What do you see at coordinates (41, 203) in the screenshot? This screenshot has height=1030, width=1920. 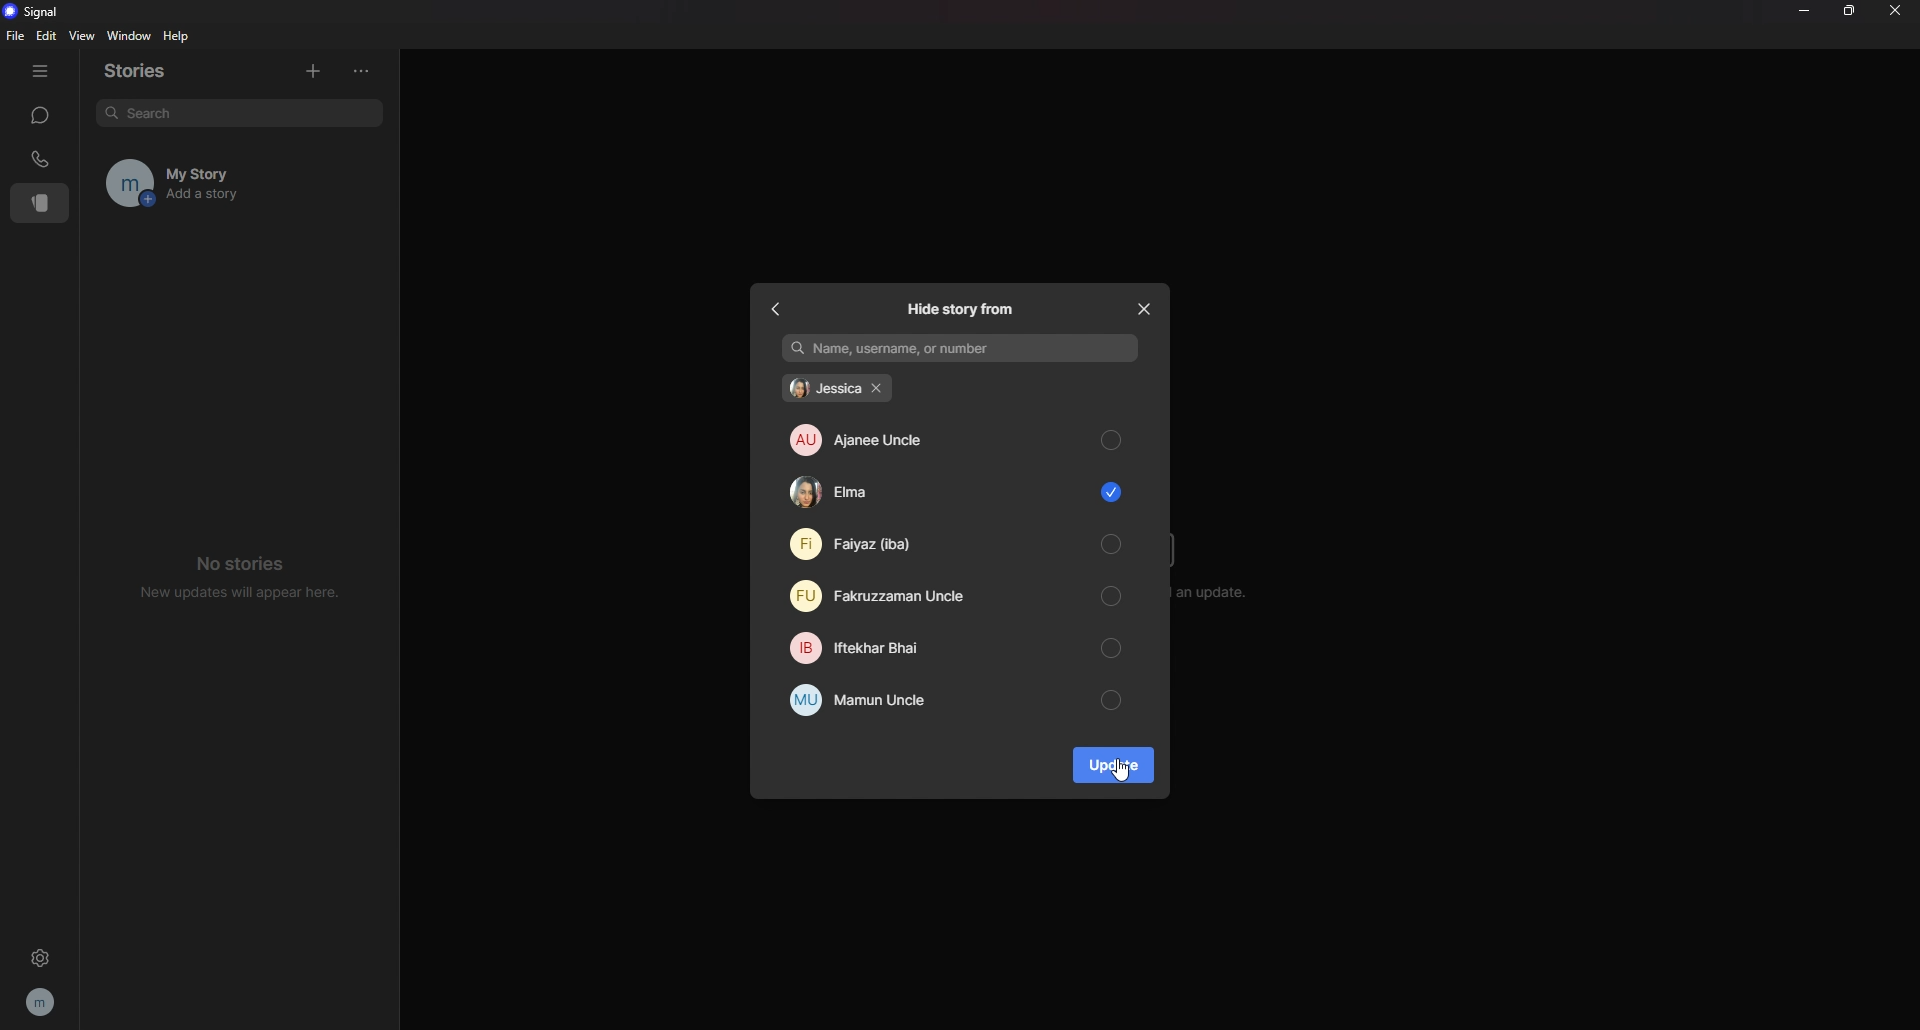 I see `stories` at bounding box center [41, 203].